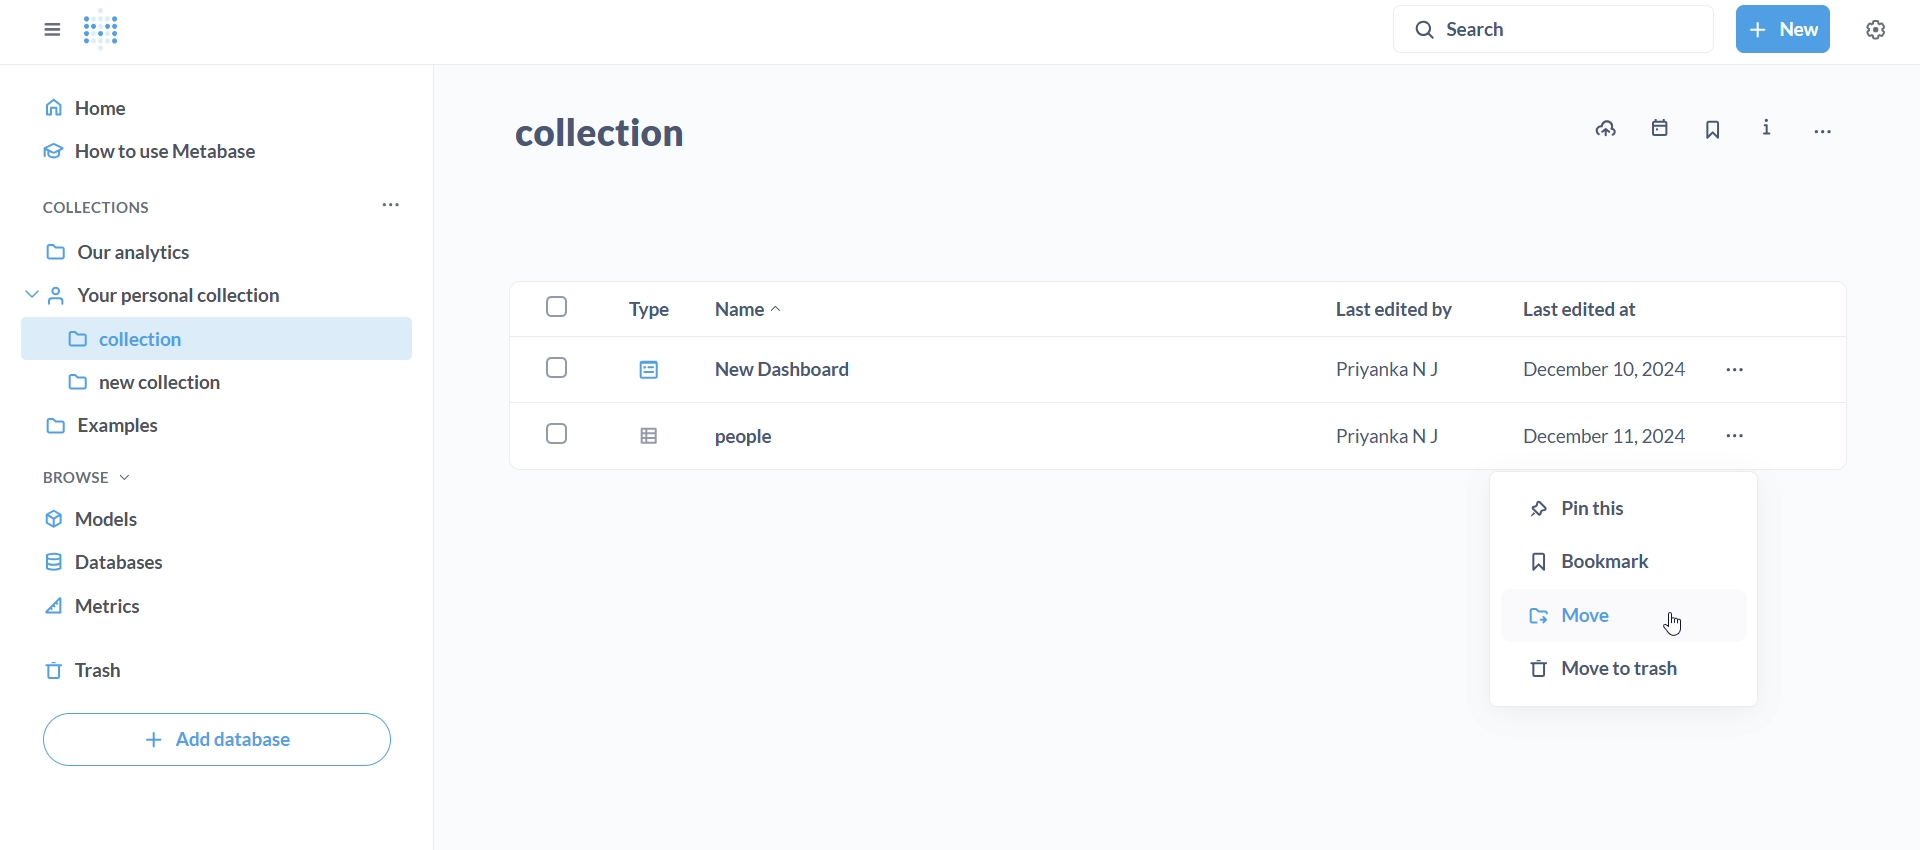 The height and width of the screenshot is (850, 1920). What do you see at coordinates (1654, 132) in the screenshot?
I see `events` at bounding box center [1654, 132].